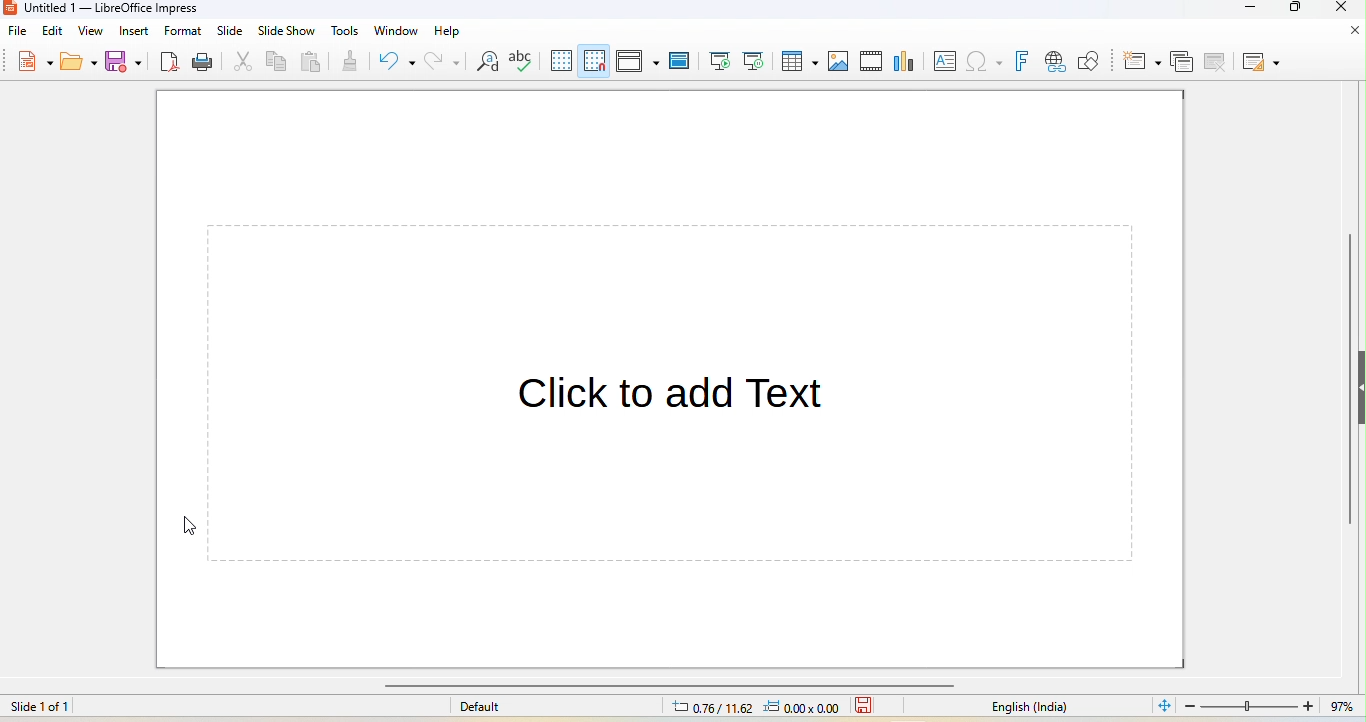  Describe the element at coordinates (79, 60) in the screenshot. I see `open` at that location.